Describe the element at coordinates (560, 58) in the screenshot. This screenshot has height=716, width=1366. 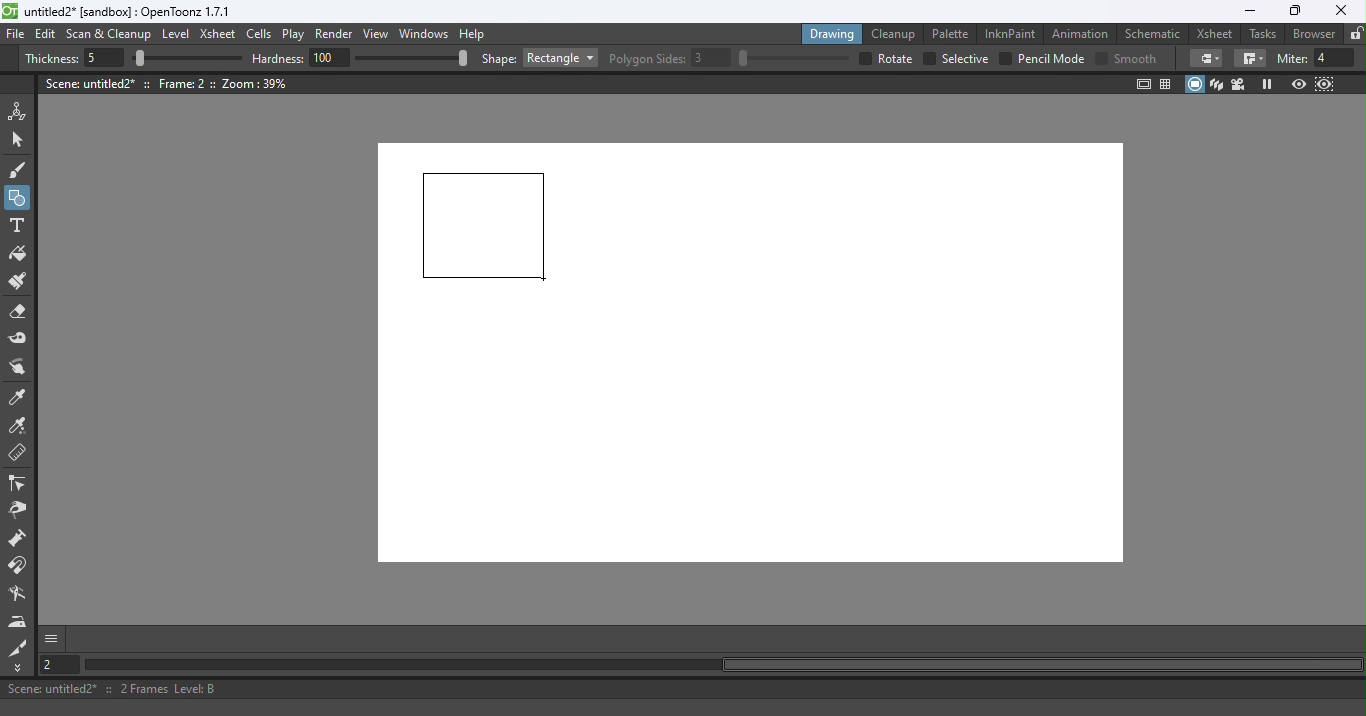
I see `Rectangle ` at that location.